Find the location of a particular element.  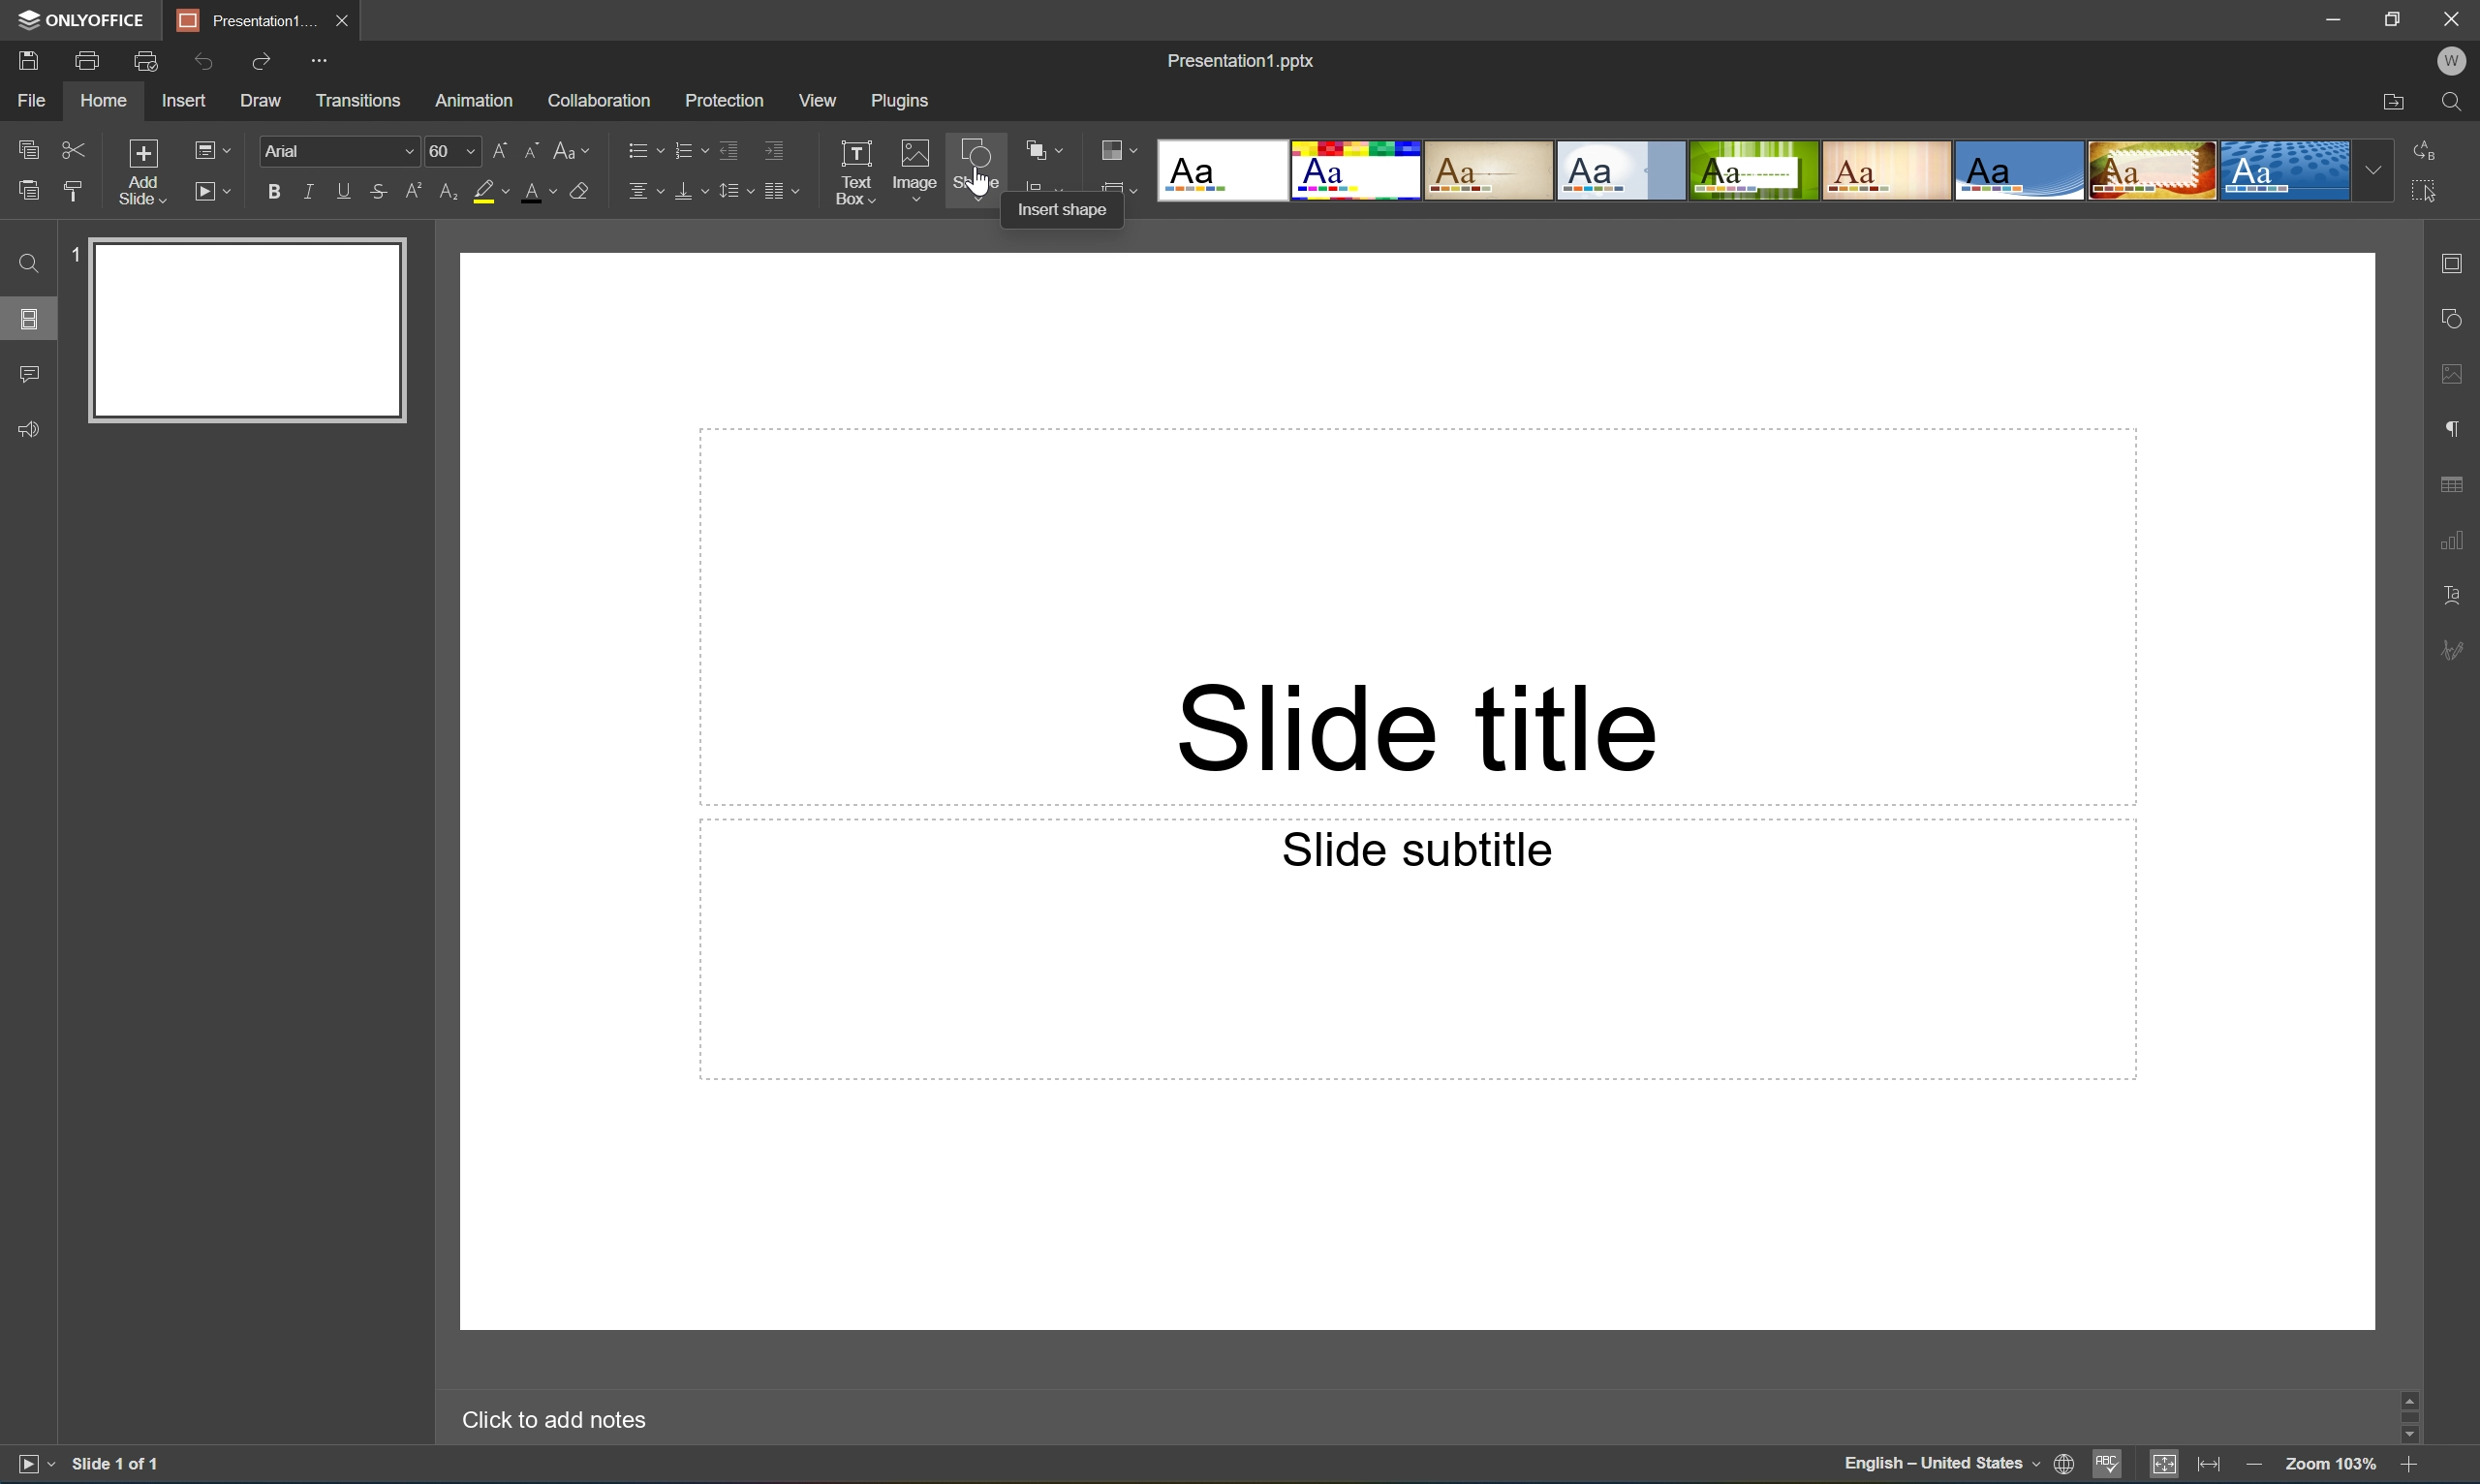

signature settings is located at coordinates (2455, 651).